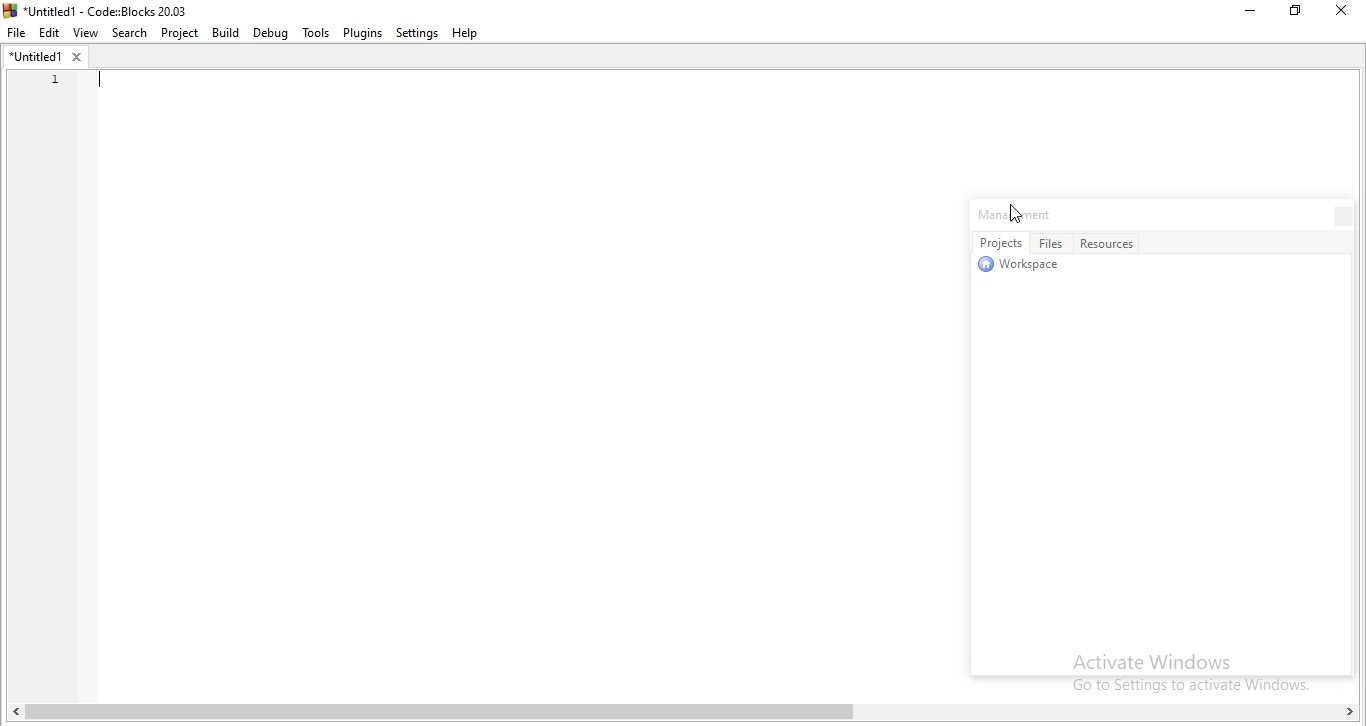 This screenshot has width=1366, height=726. What do you see at coordinates (88, 31) in the screenshot?
I see `View ` at bounding box center [88, 31].